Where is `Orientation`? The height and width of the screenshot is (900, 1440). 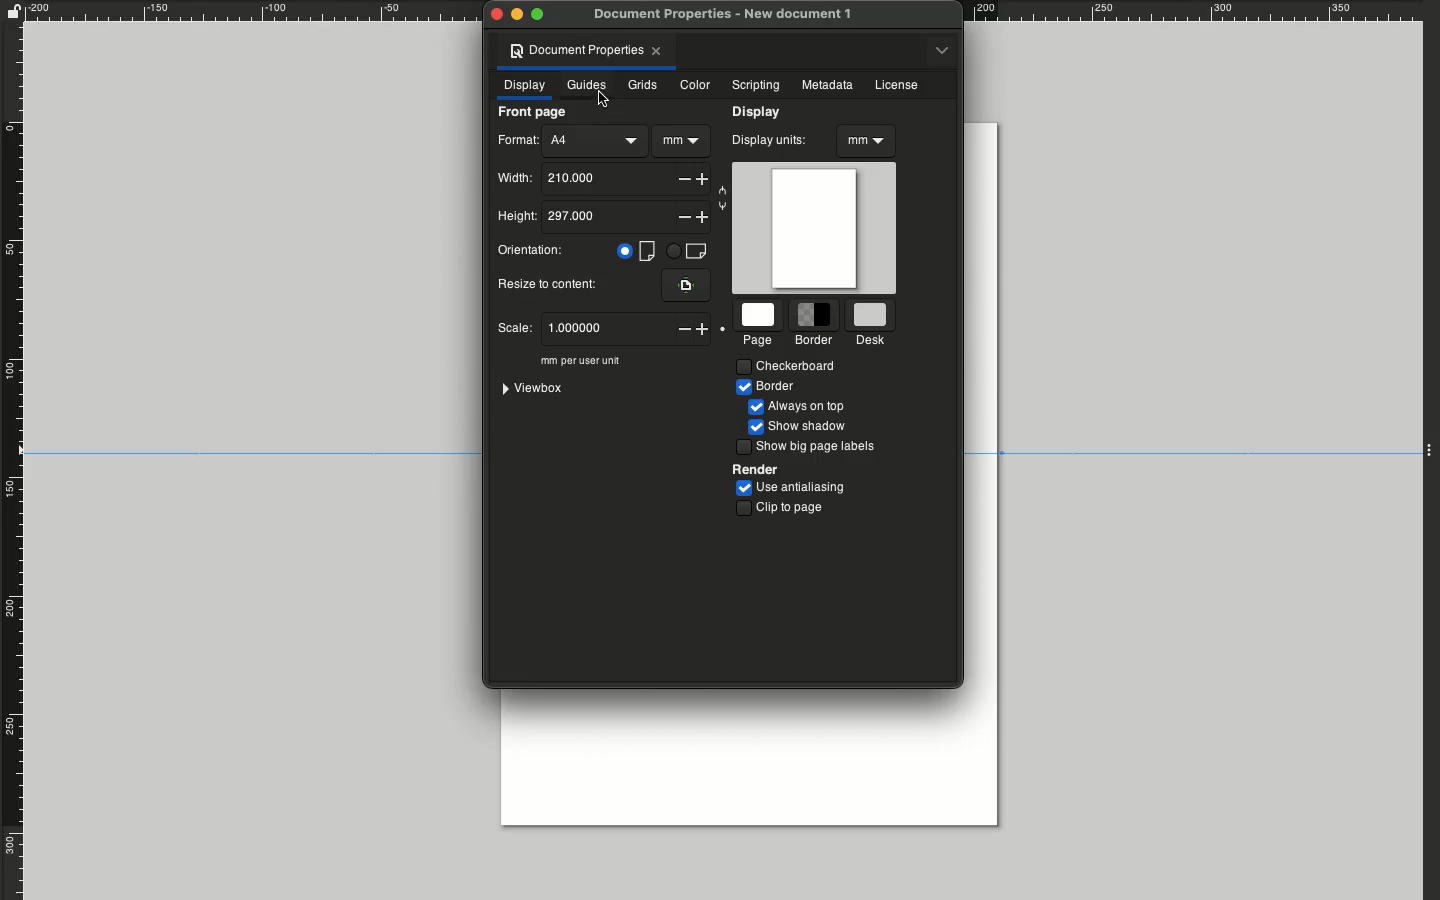 Orientation is located at coordinates (530, 250).